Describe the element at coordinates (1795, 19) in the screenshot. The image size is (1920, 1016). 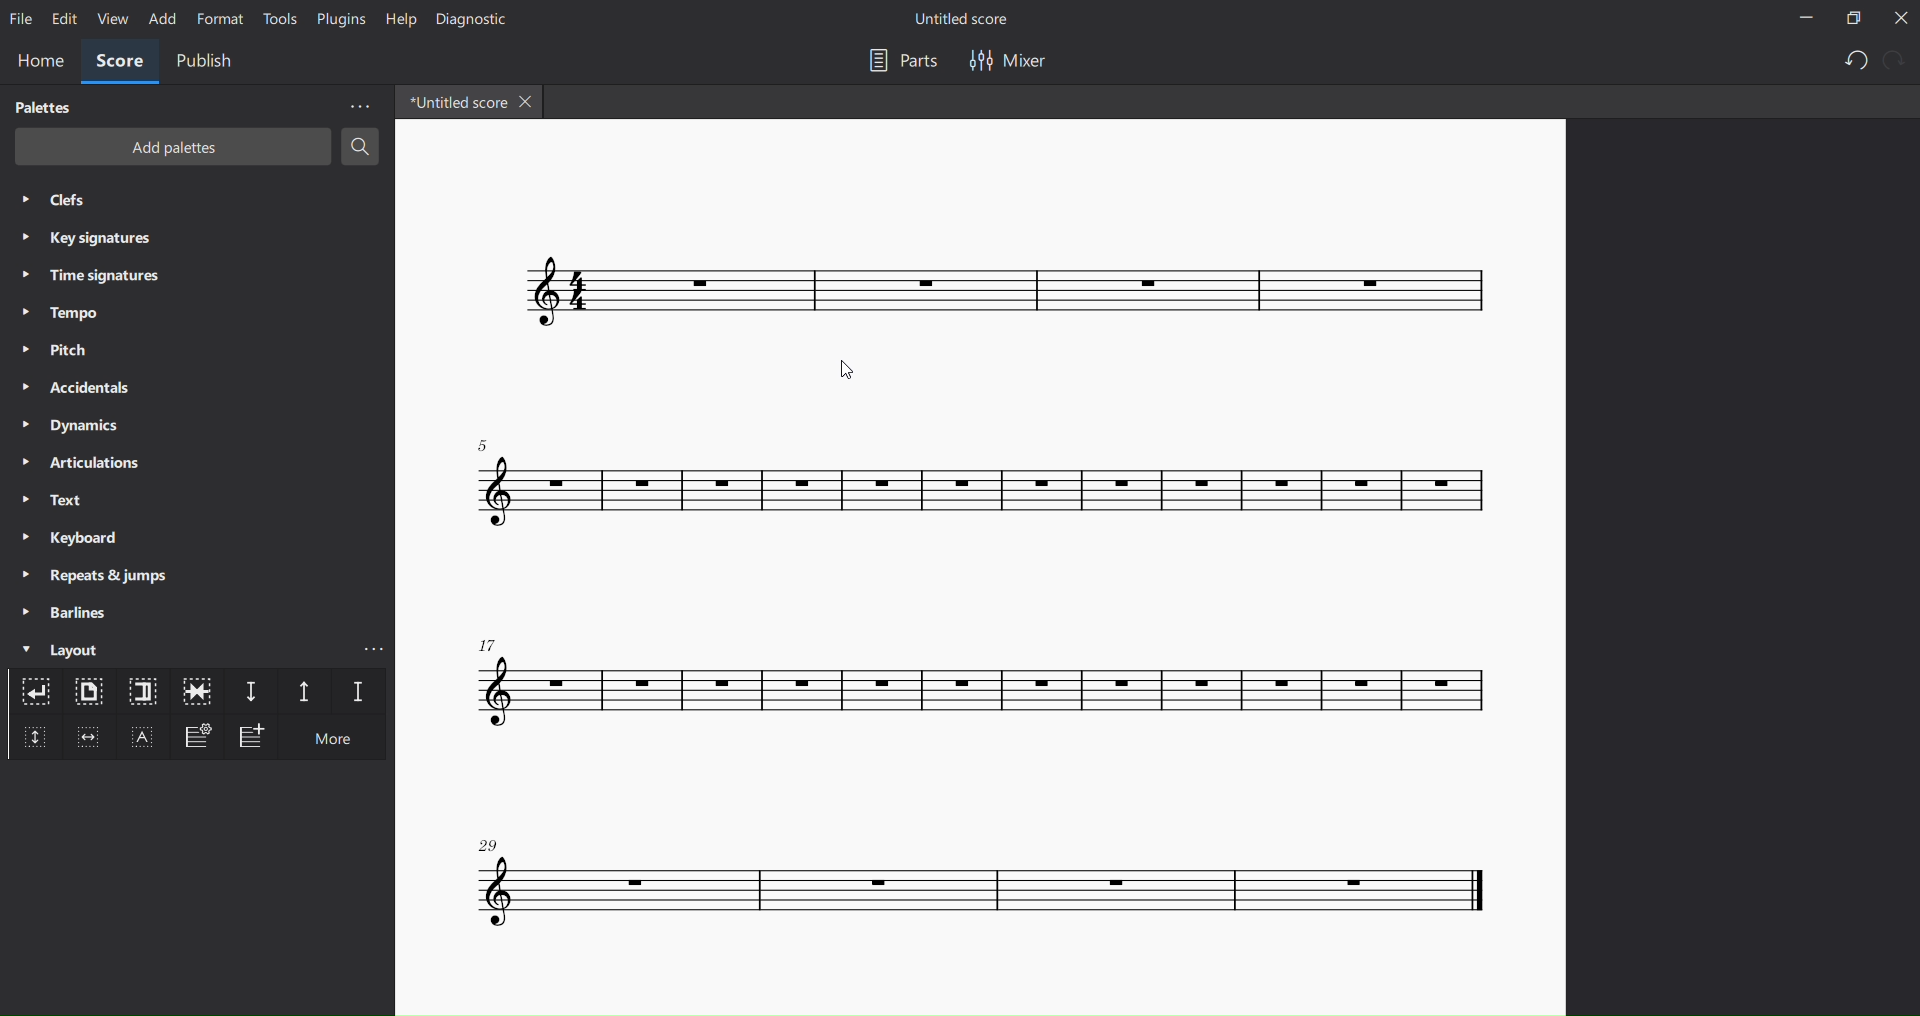
I see `minimize` at that location.